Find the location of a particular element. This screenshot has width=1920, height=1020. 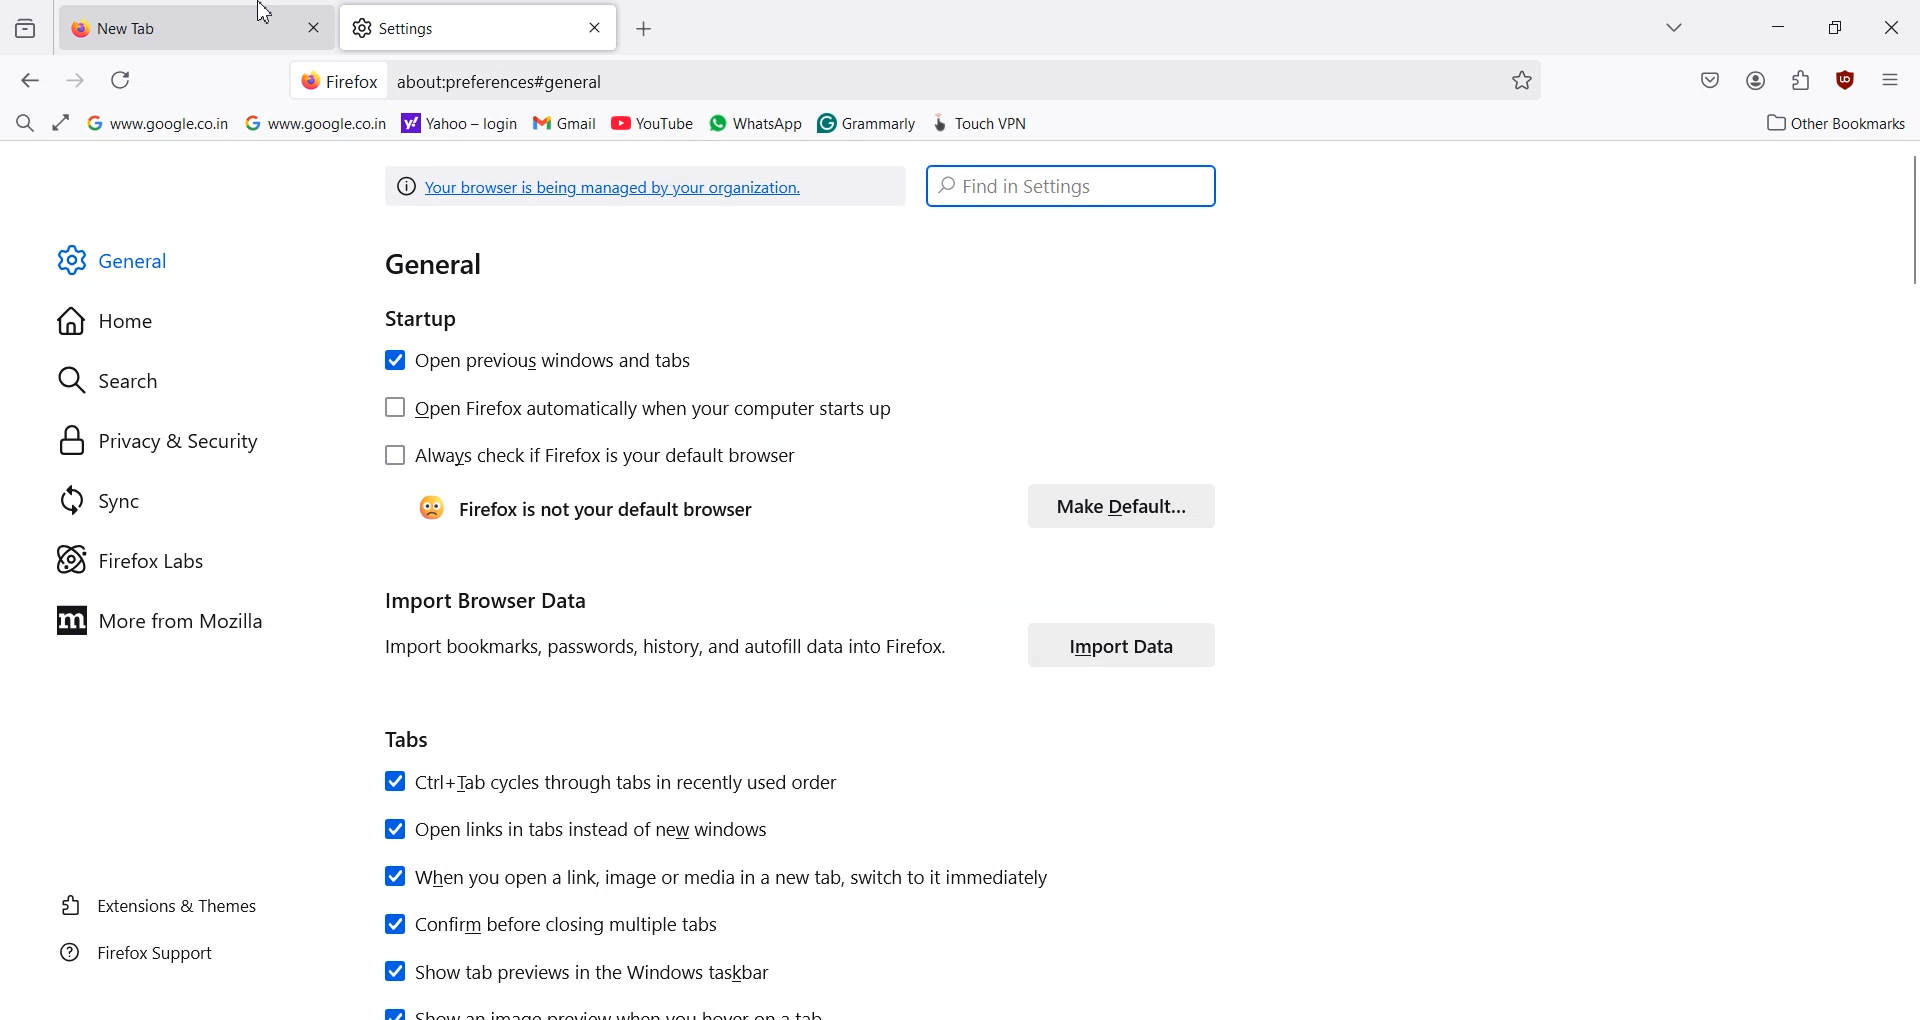

Fullscreen is located at coordinates (59, 123).